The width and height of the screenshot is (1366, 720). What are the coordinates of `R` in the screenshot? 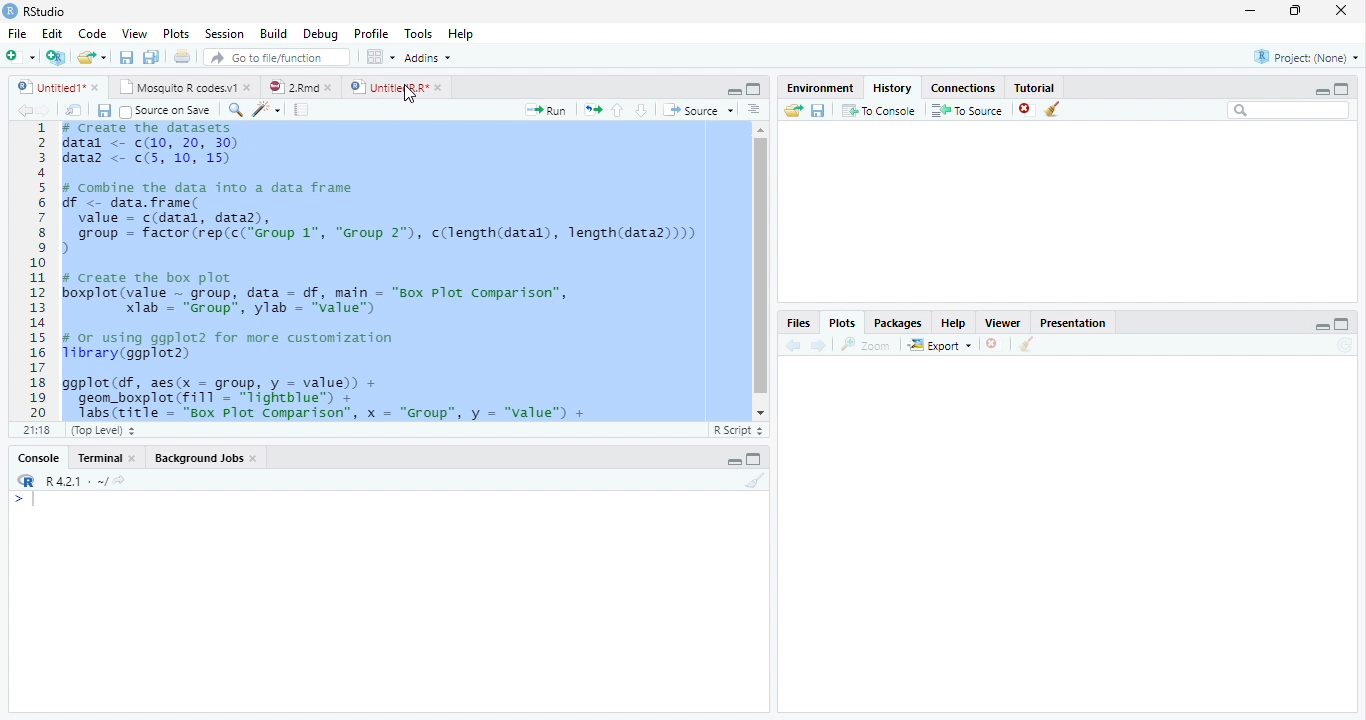 It's located at (26, 481).